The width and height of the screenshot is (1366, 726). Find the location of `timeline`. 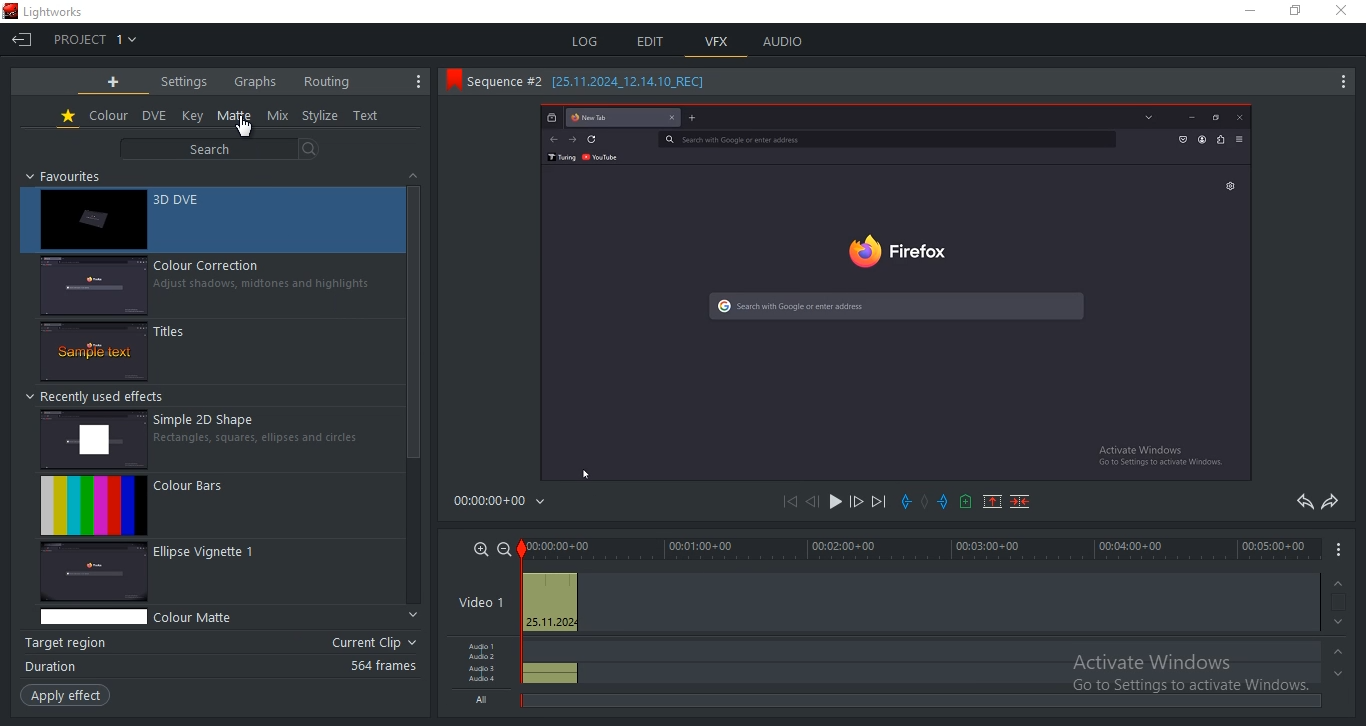

timeline is located at coordinates (919, 547).